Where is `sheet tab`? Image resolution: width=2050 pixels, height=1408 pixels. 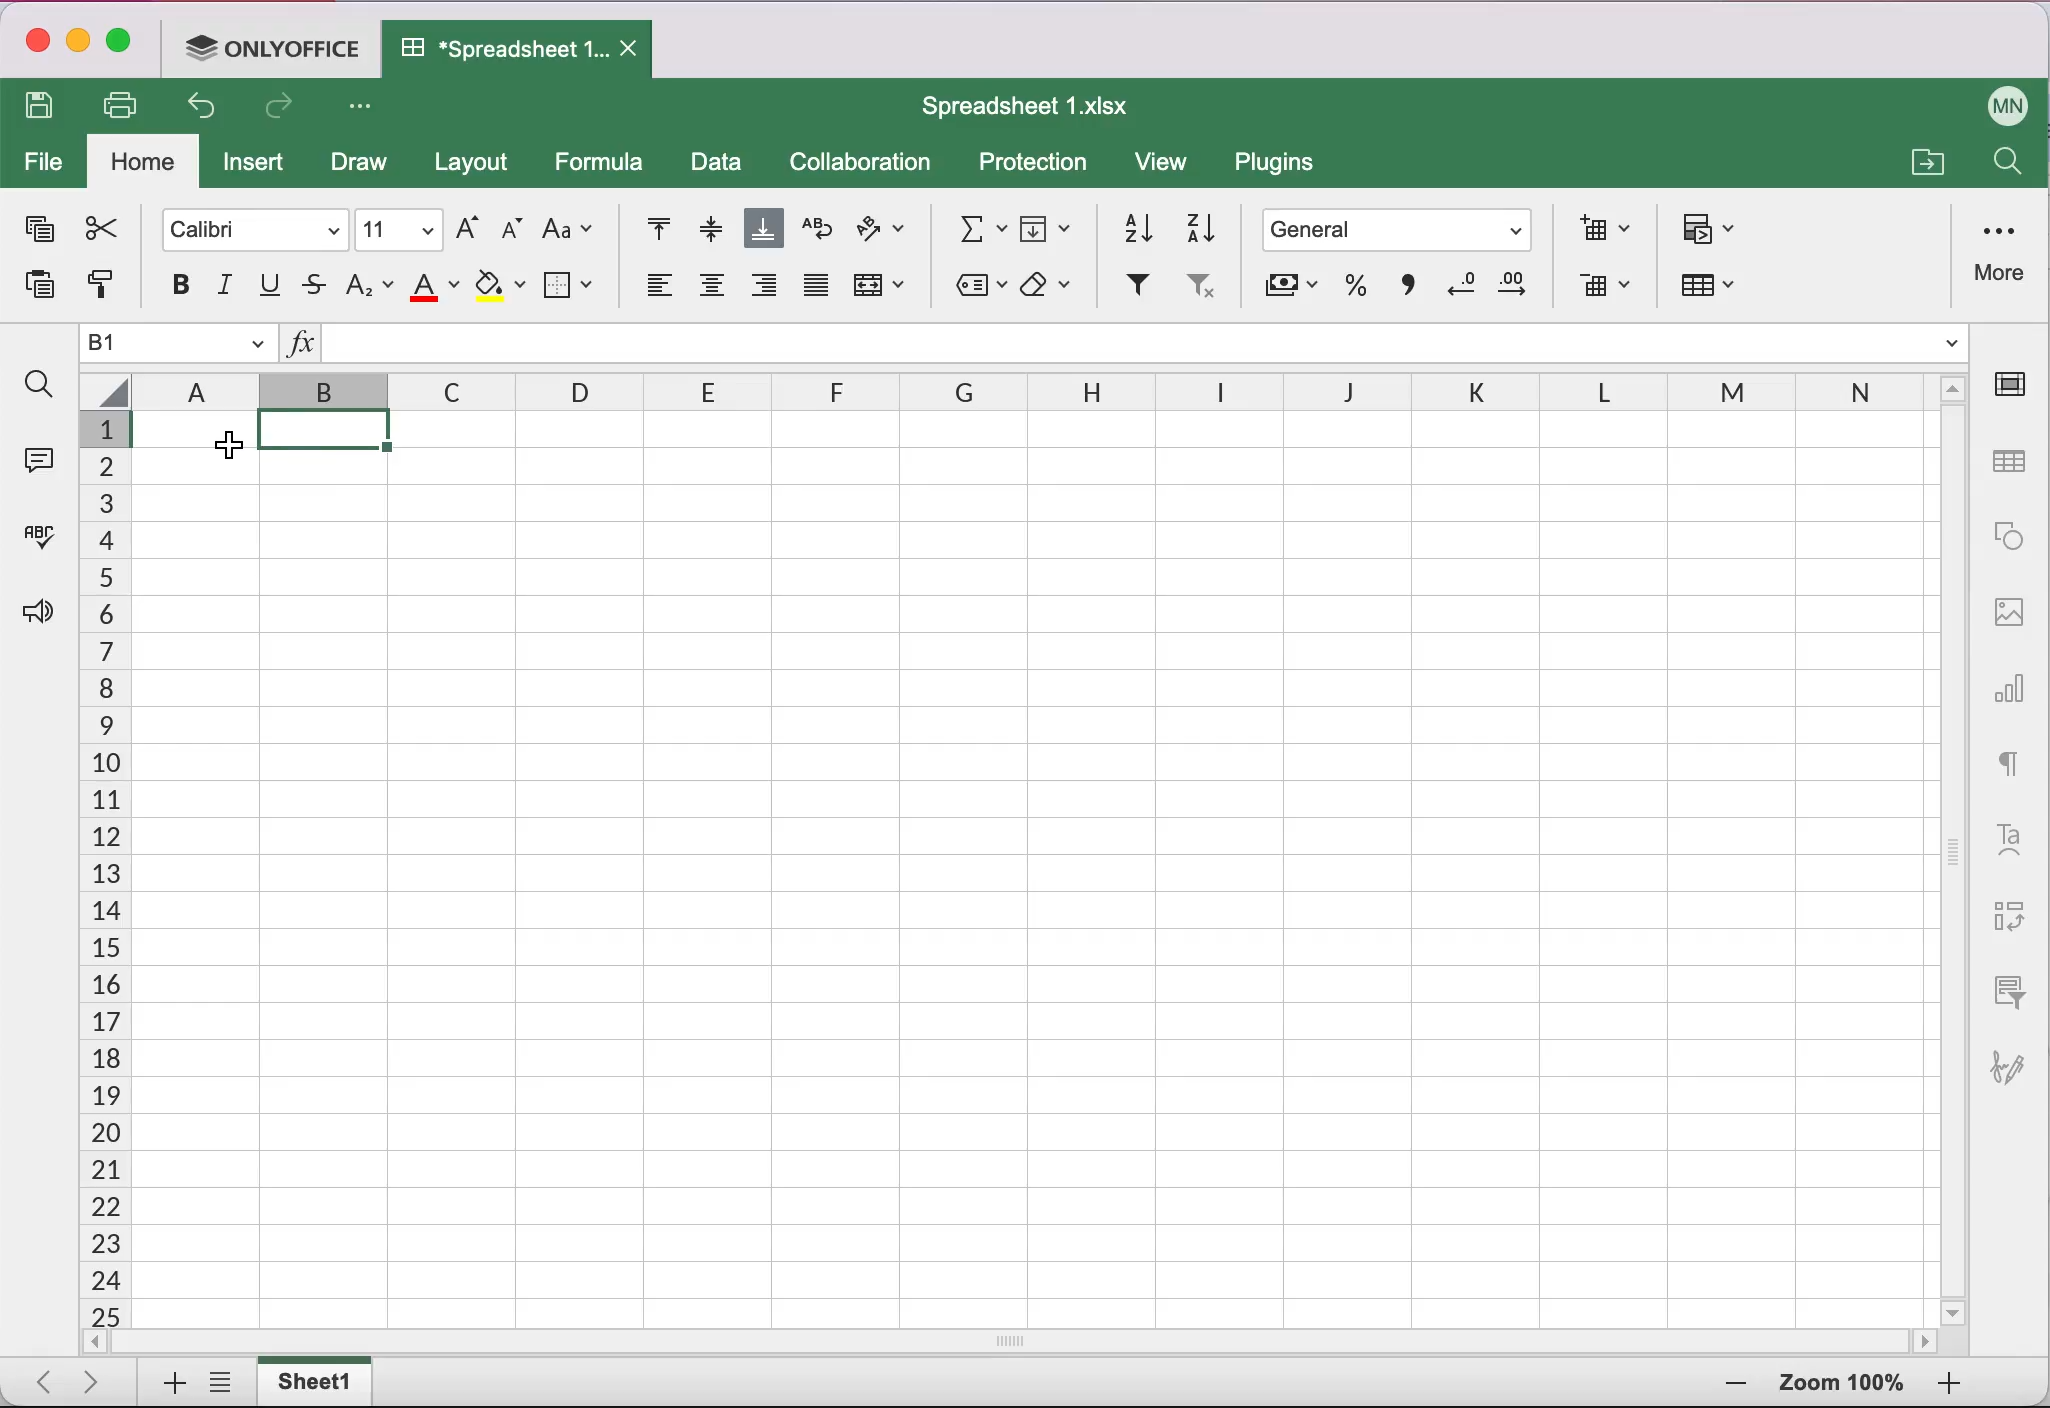
sheet tab is located at coordinates (319, 1381).